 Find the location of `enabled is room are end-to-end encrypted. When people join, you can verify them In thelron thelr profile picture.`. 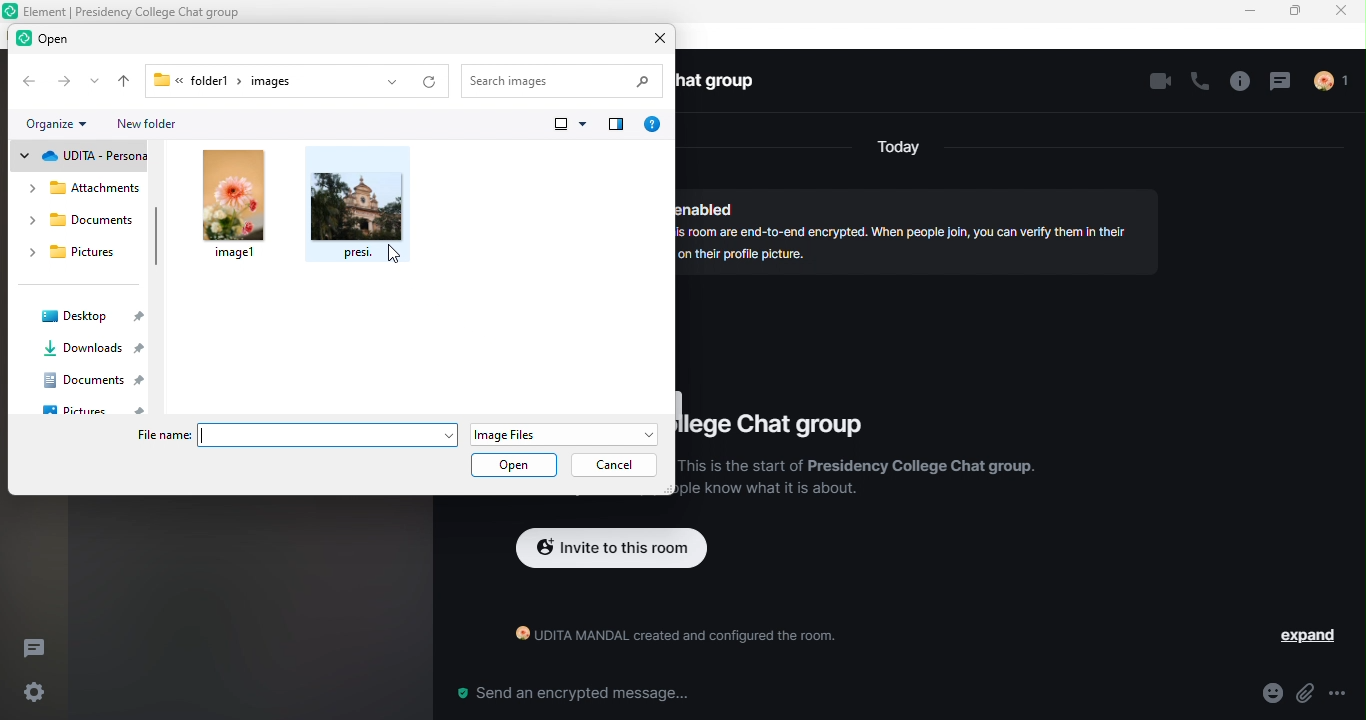

enabled is room are end-to-end encrypted. When people join, you can verify them In thelron thelr profile picture. is located at coordinates (916, 227).